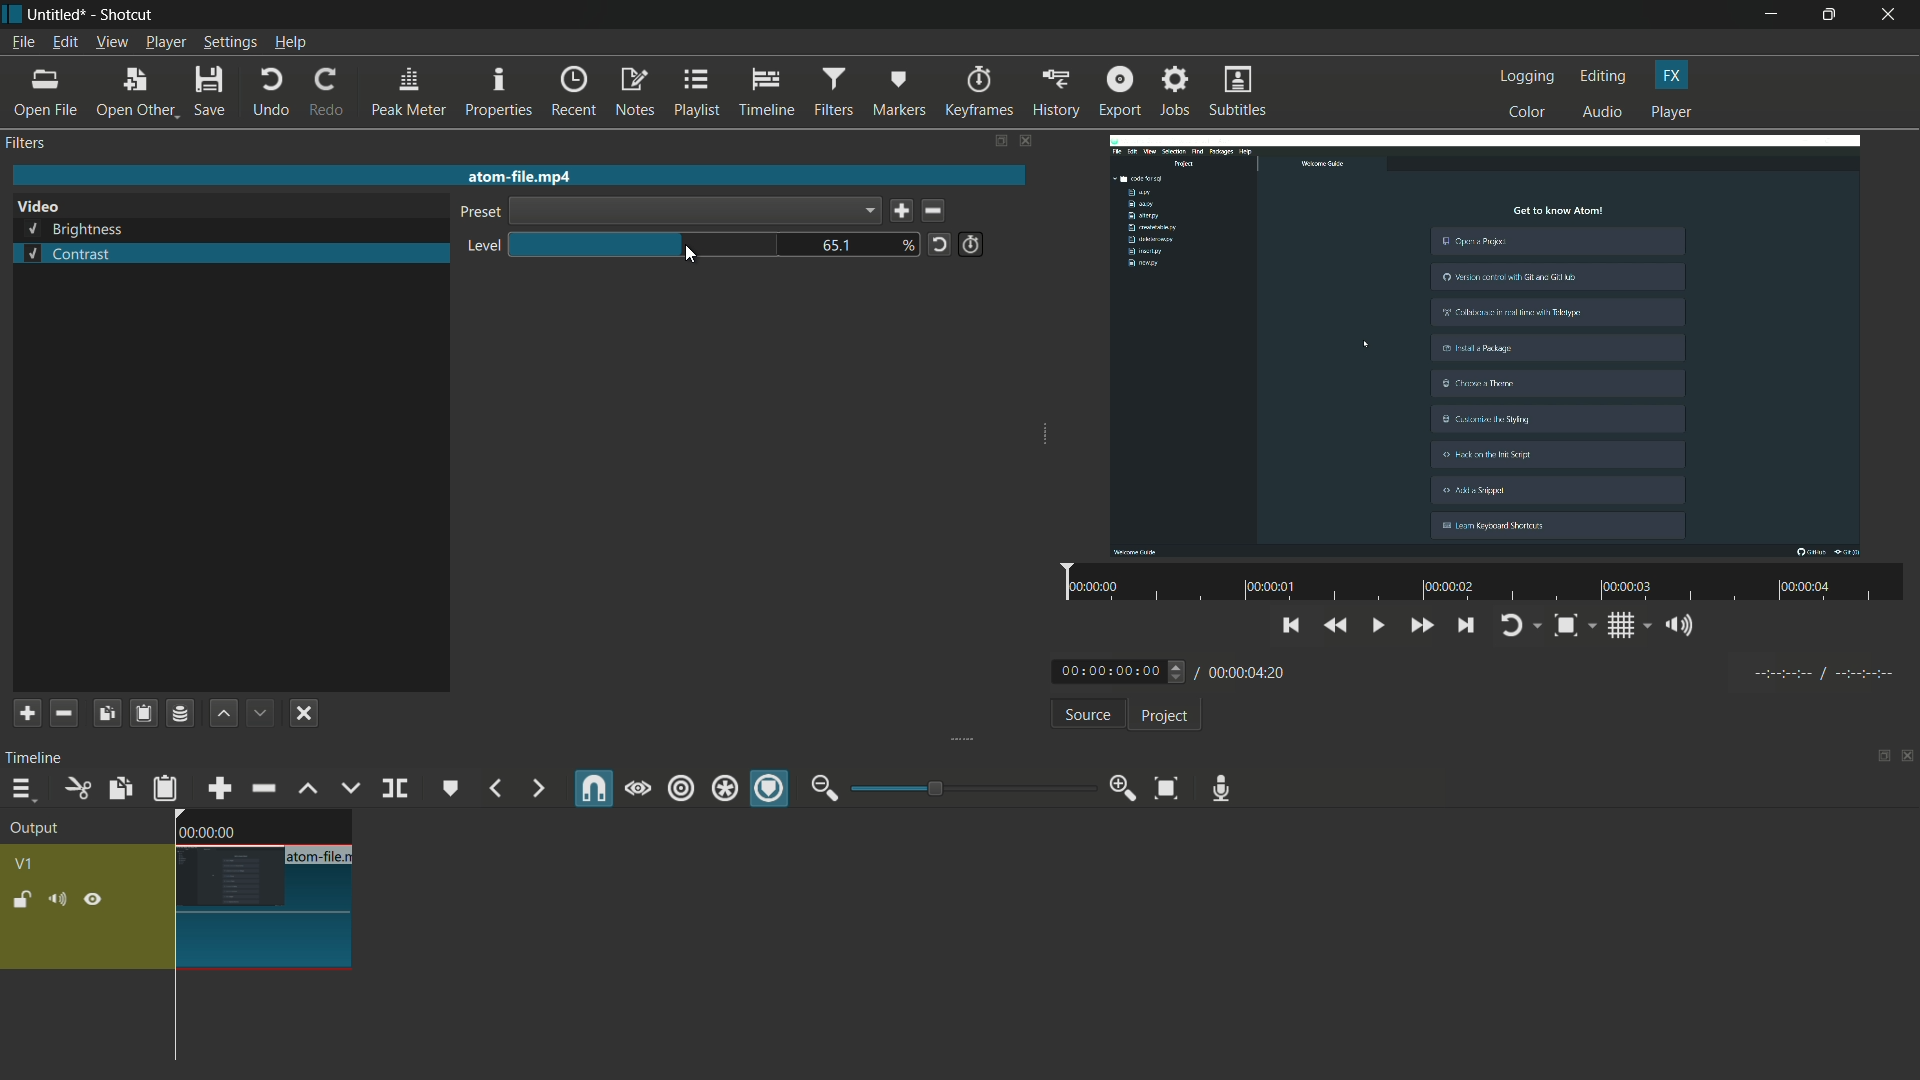 Image resolution: width=1920 pixels, height=1080 pixels. Describe the element at coordinates (231, 43) in the screenshot. I see `settings menu` at that location.